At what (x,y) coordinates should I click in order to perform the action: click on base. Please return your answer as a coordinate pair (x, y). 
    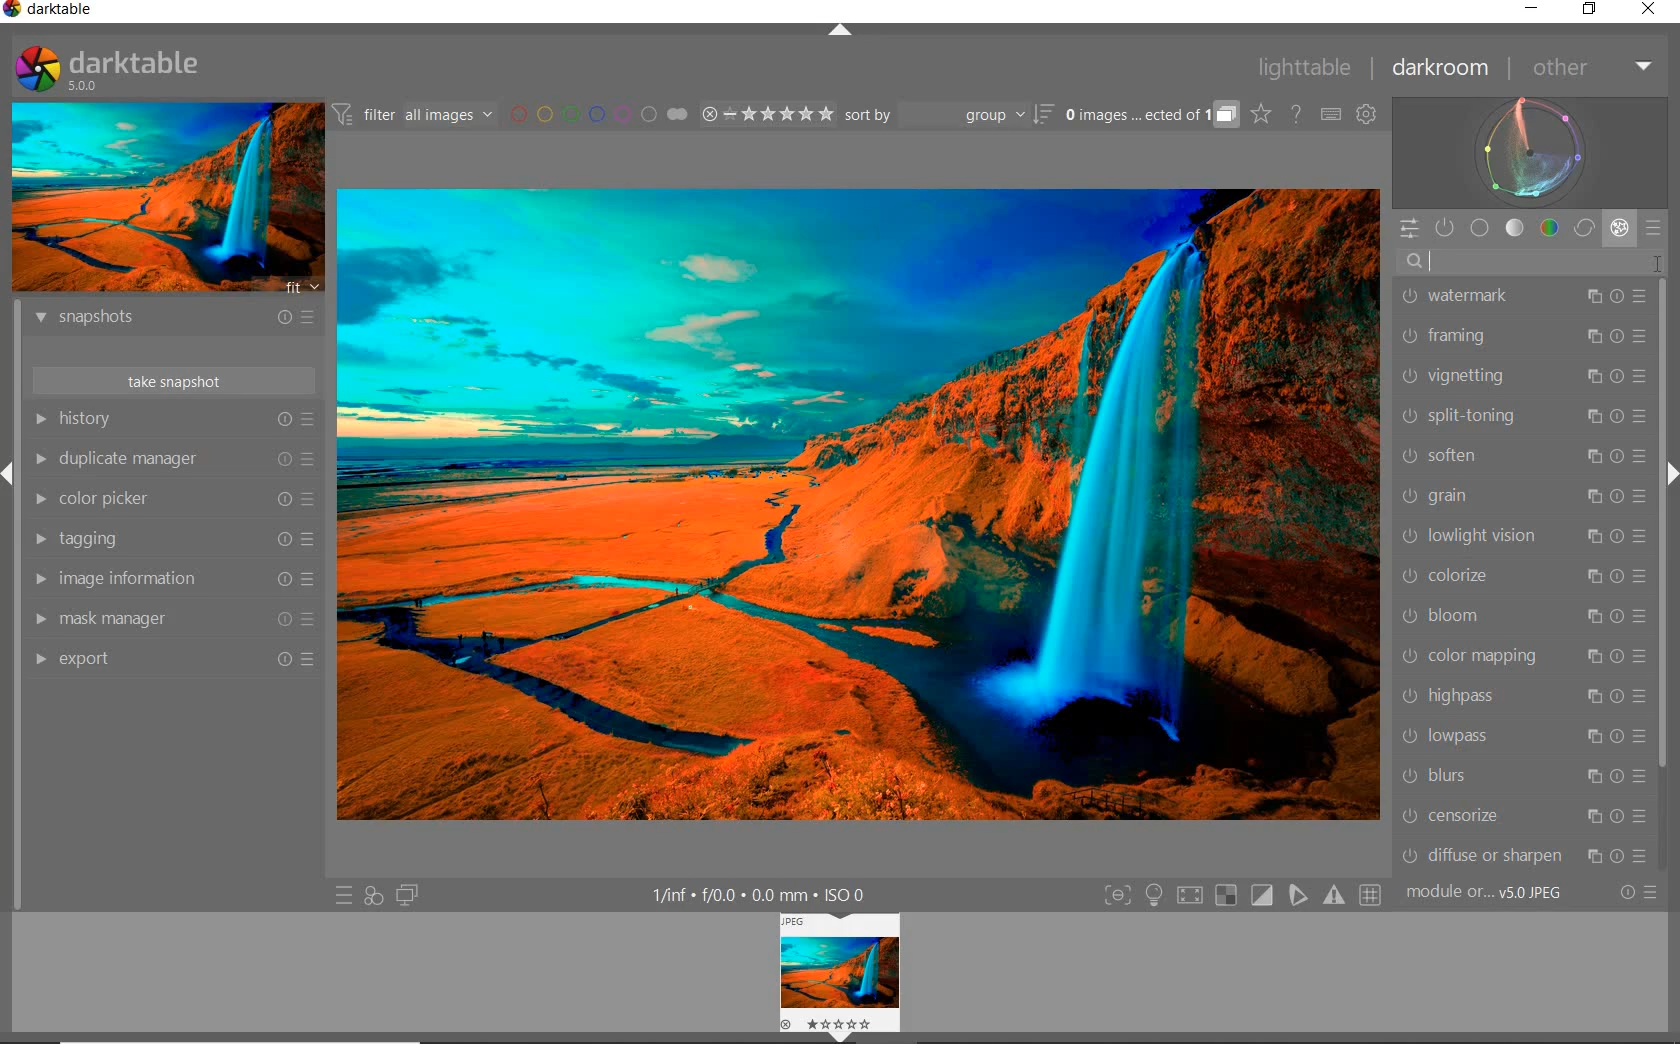
    Looking at the image, I should click on (1481, 227).